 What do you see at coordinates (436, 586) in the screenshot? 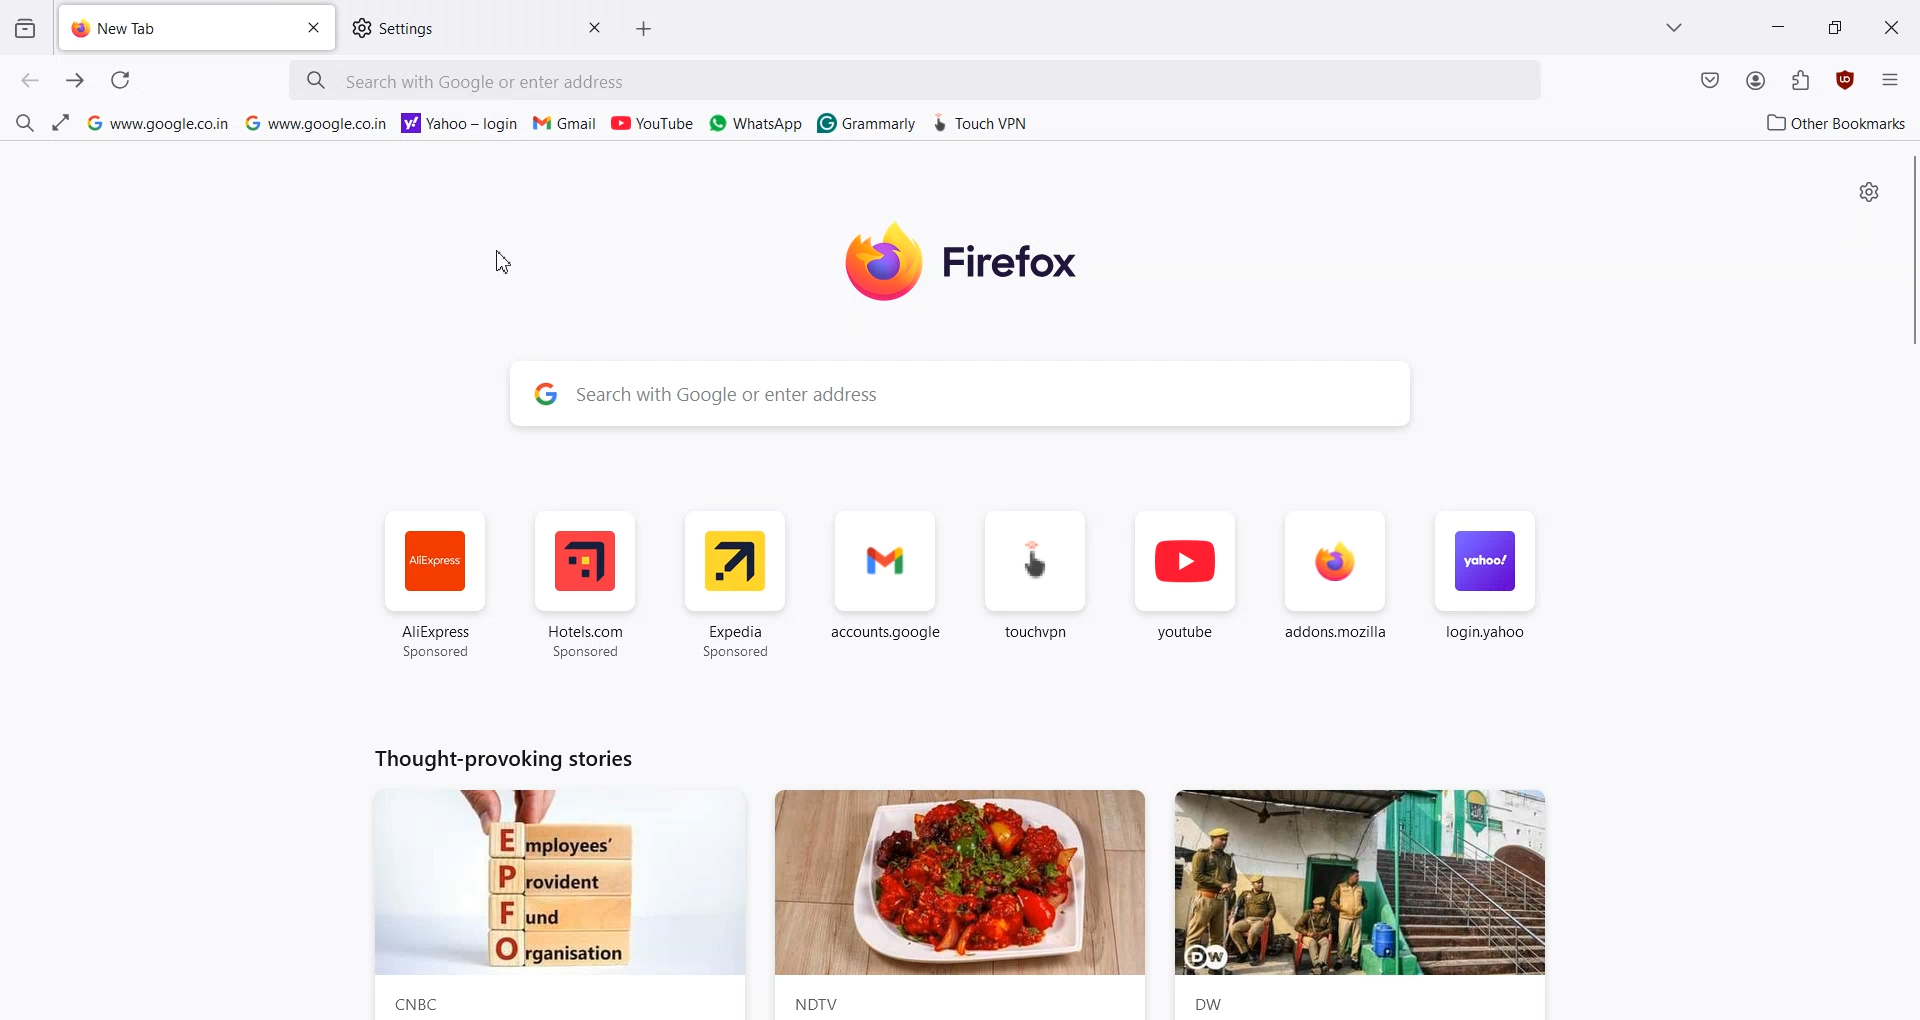
I see `AliExpress Sponsored` at bounding box center [436, 586].